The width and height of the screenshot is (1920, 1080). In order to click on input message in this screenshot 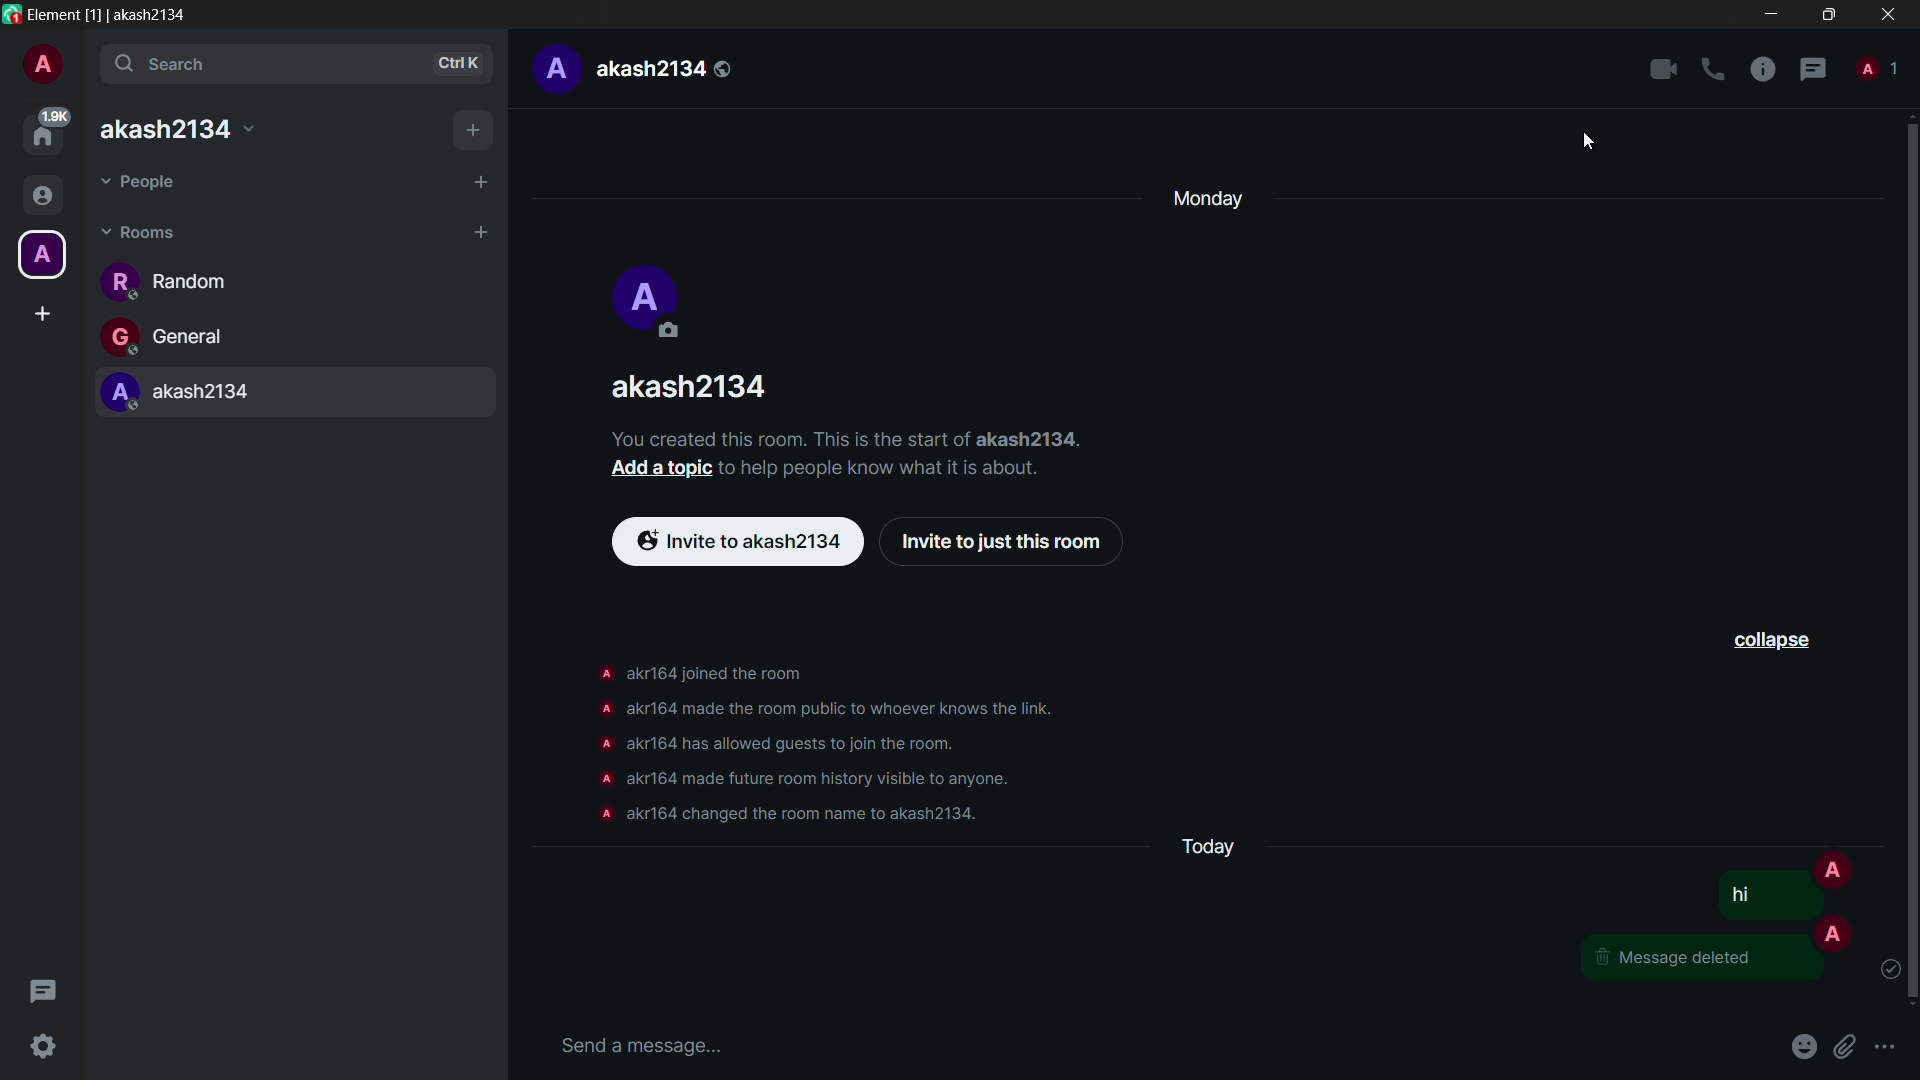, I will do `click(640, 1045)`.